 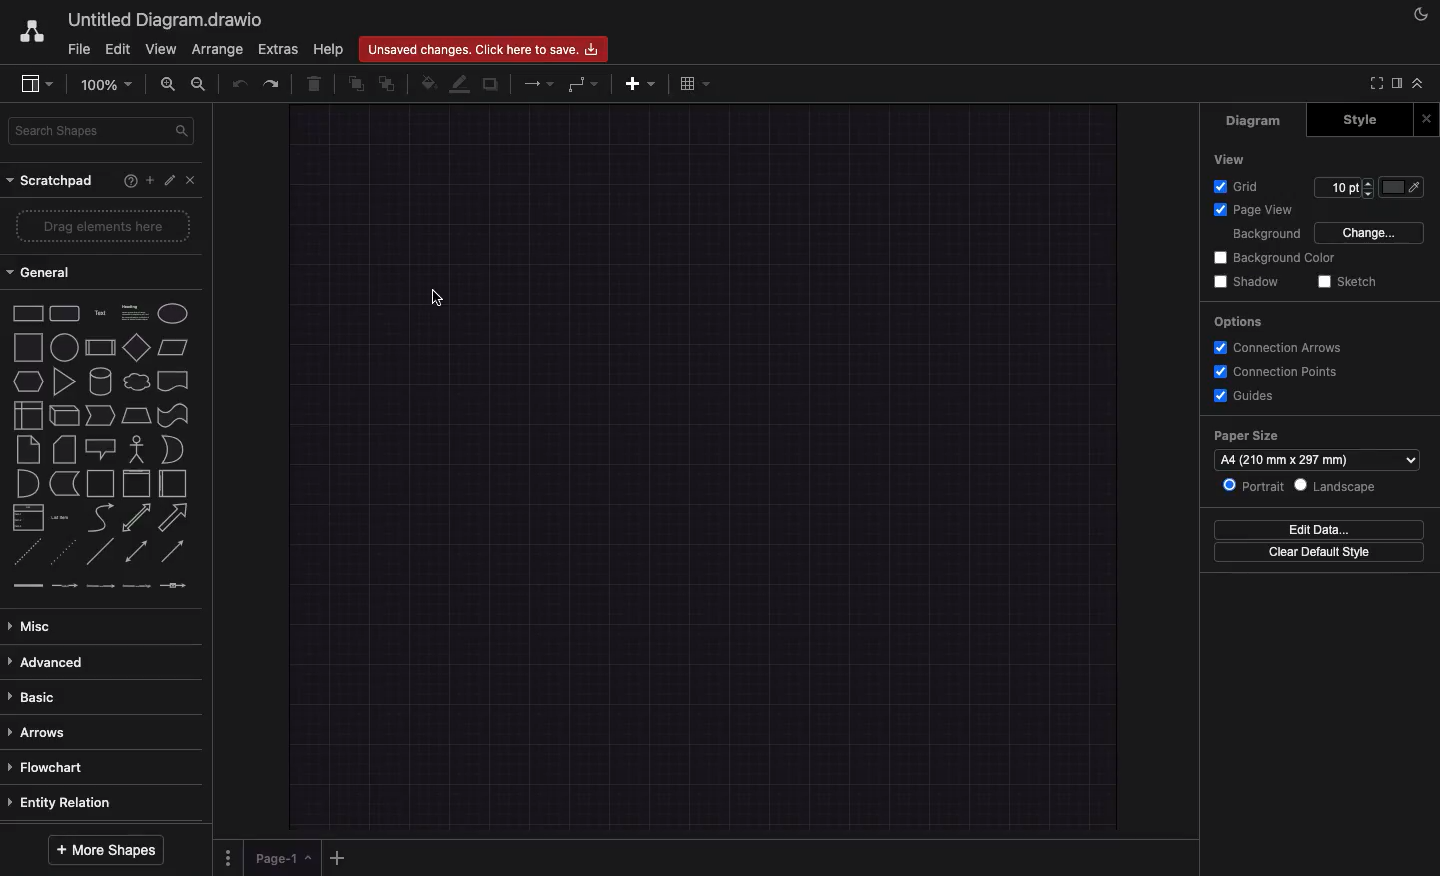 What do you see at coordinates (174, 314) in the screenshot?
I see `ellipse` at bounding box center [174, 314].